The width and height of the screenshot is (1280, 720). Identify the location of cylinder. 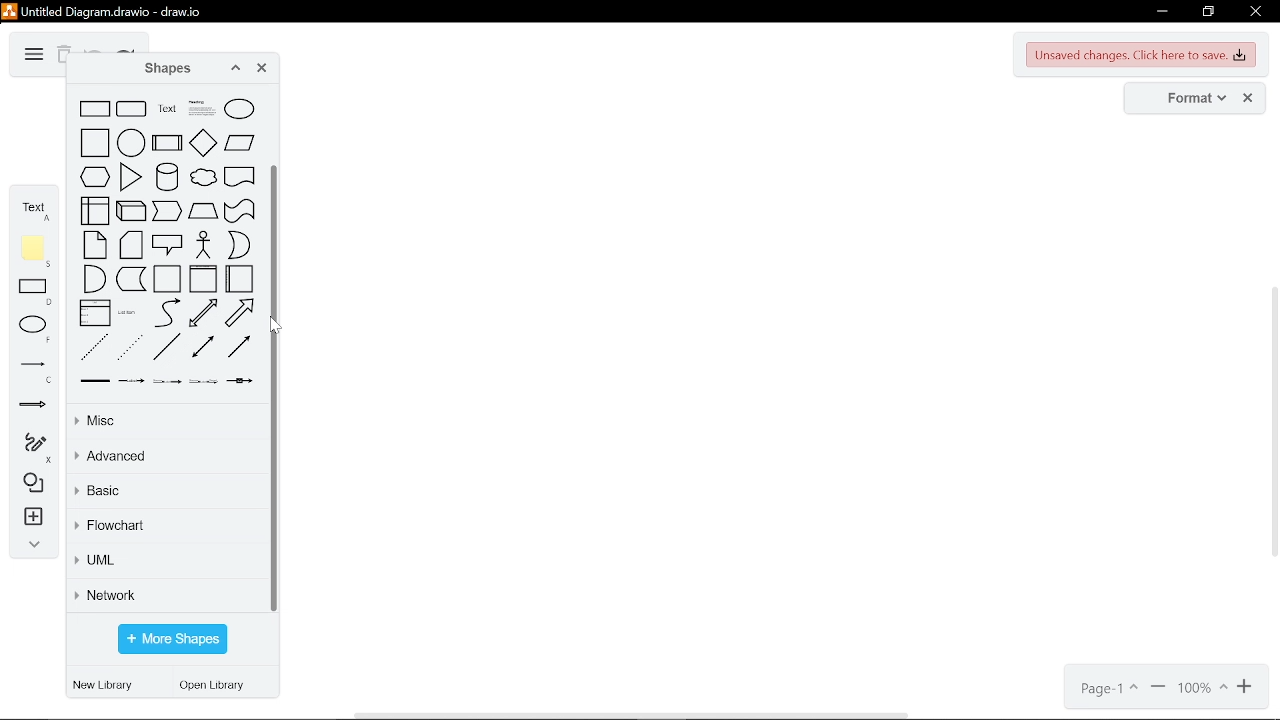
(167, 176).